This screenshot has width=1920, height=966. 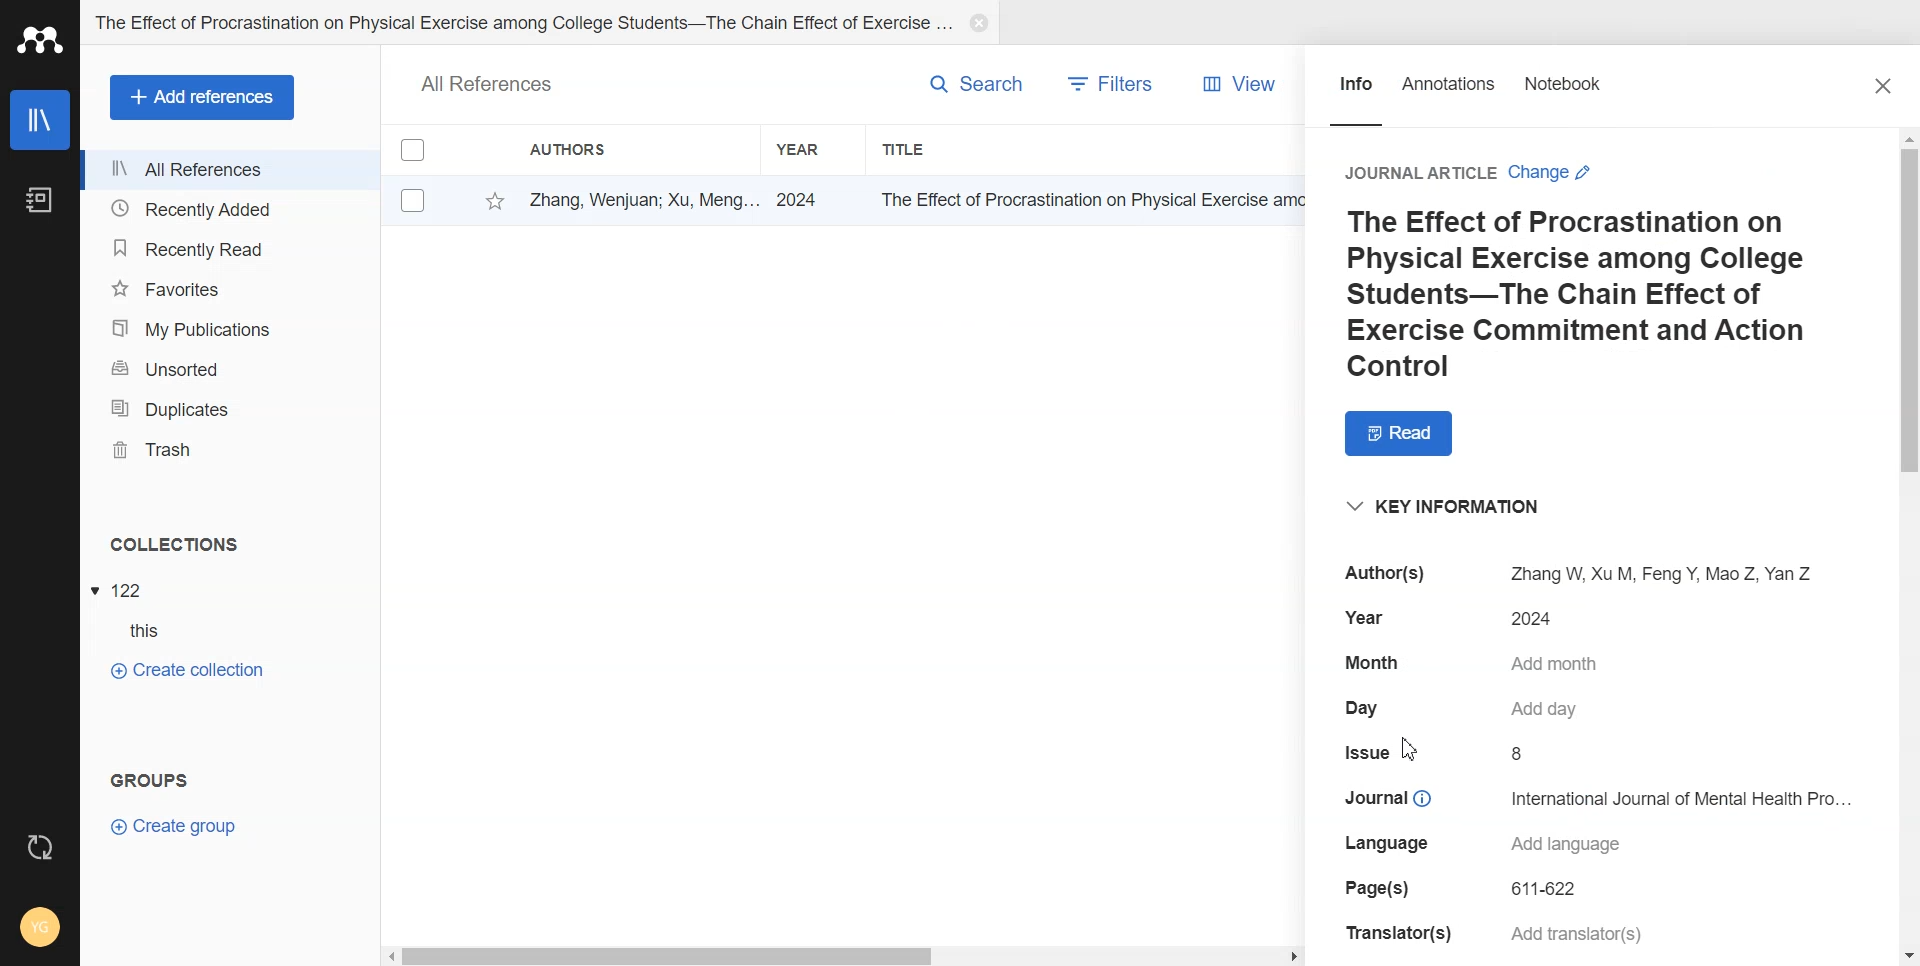 What do you see at coordinates (813, 148) in the screenshot?
I see `Year` at bounding box center [813, 148].